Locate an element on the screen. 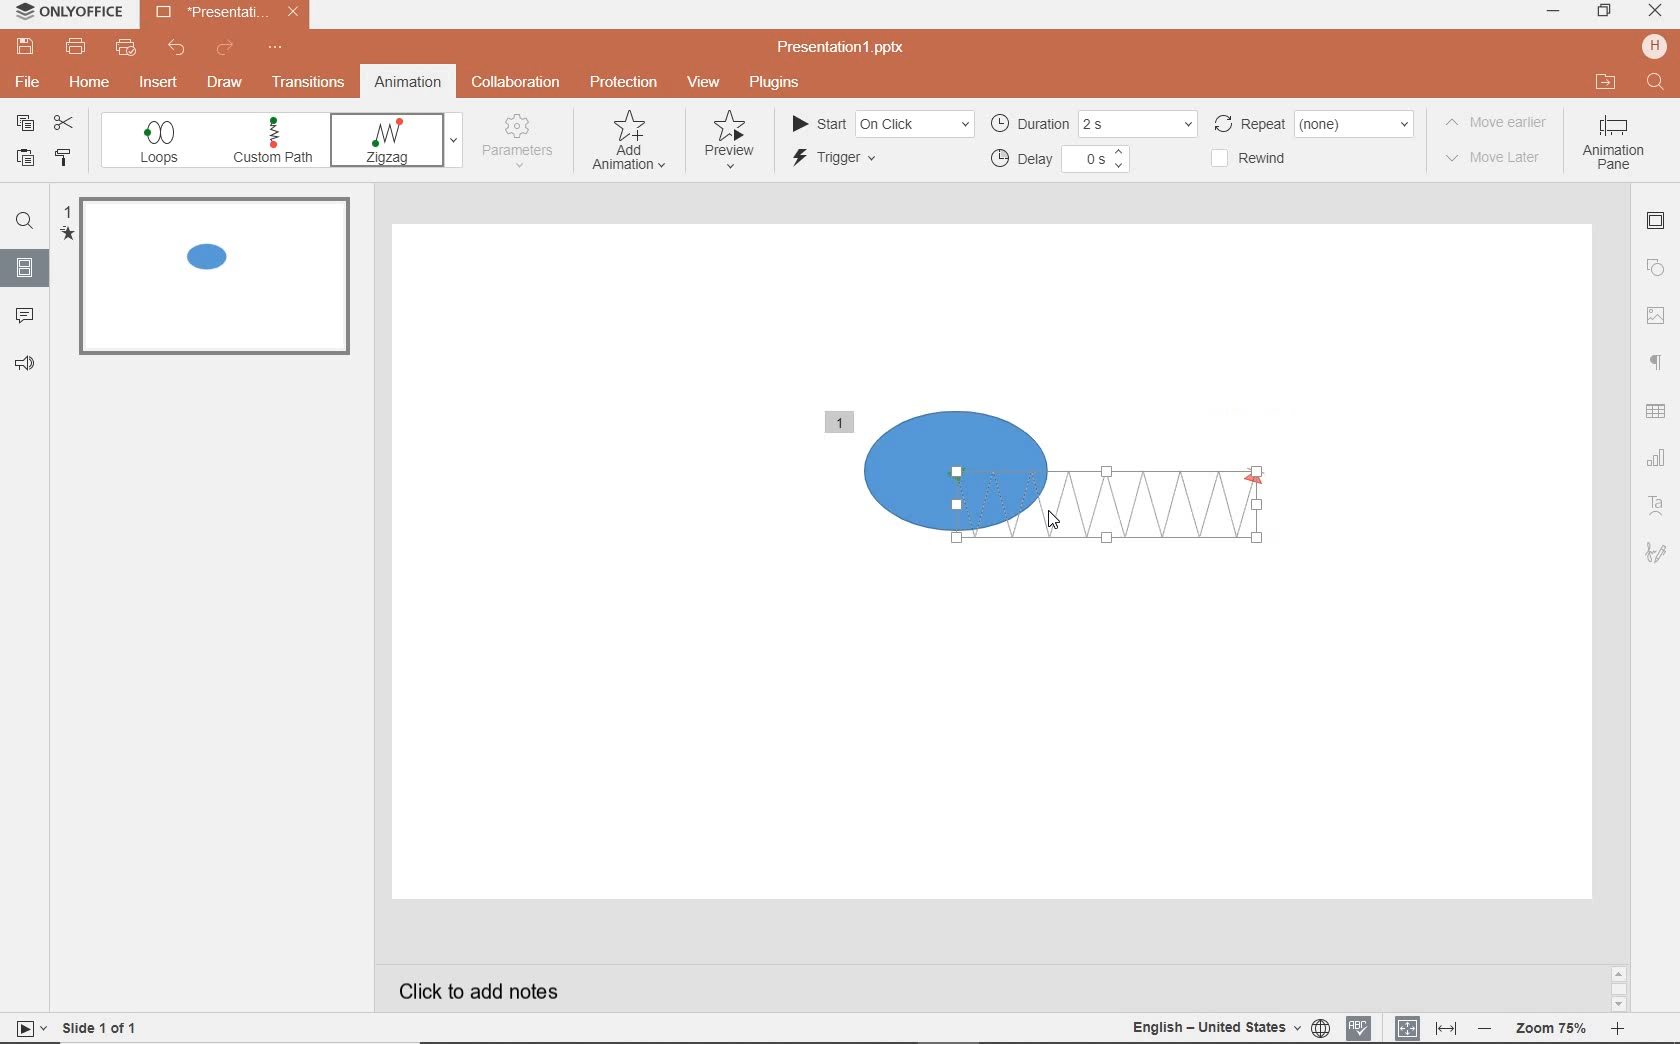 Image resolution: width=1680 pixels, height=1044 pixels. paragraph settings is located at coordinates (1658, 359).